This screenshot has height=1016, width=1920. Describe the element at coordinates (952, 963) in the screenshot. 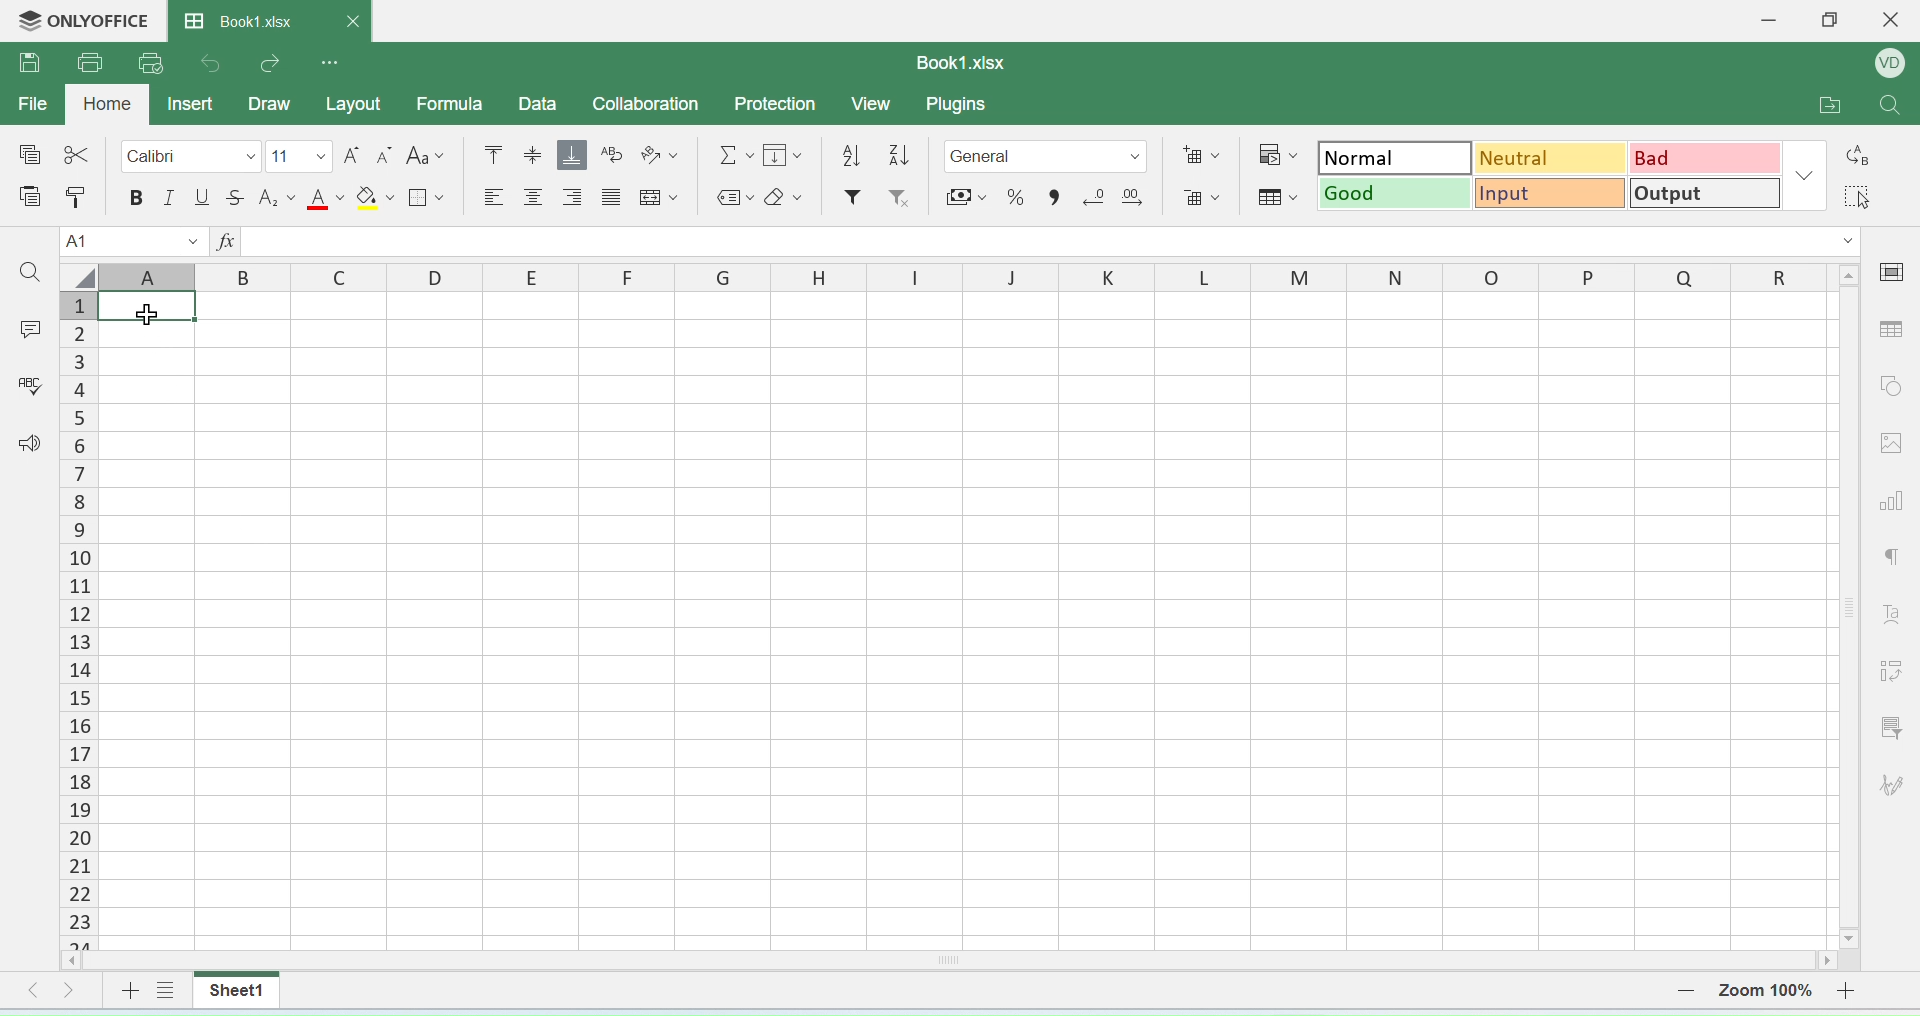

I see `horizontal scroll bar` at that location.